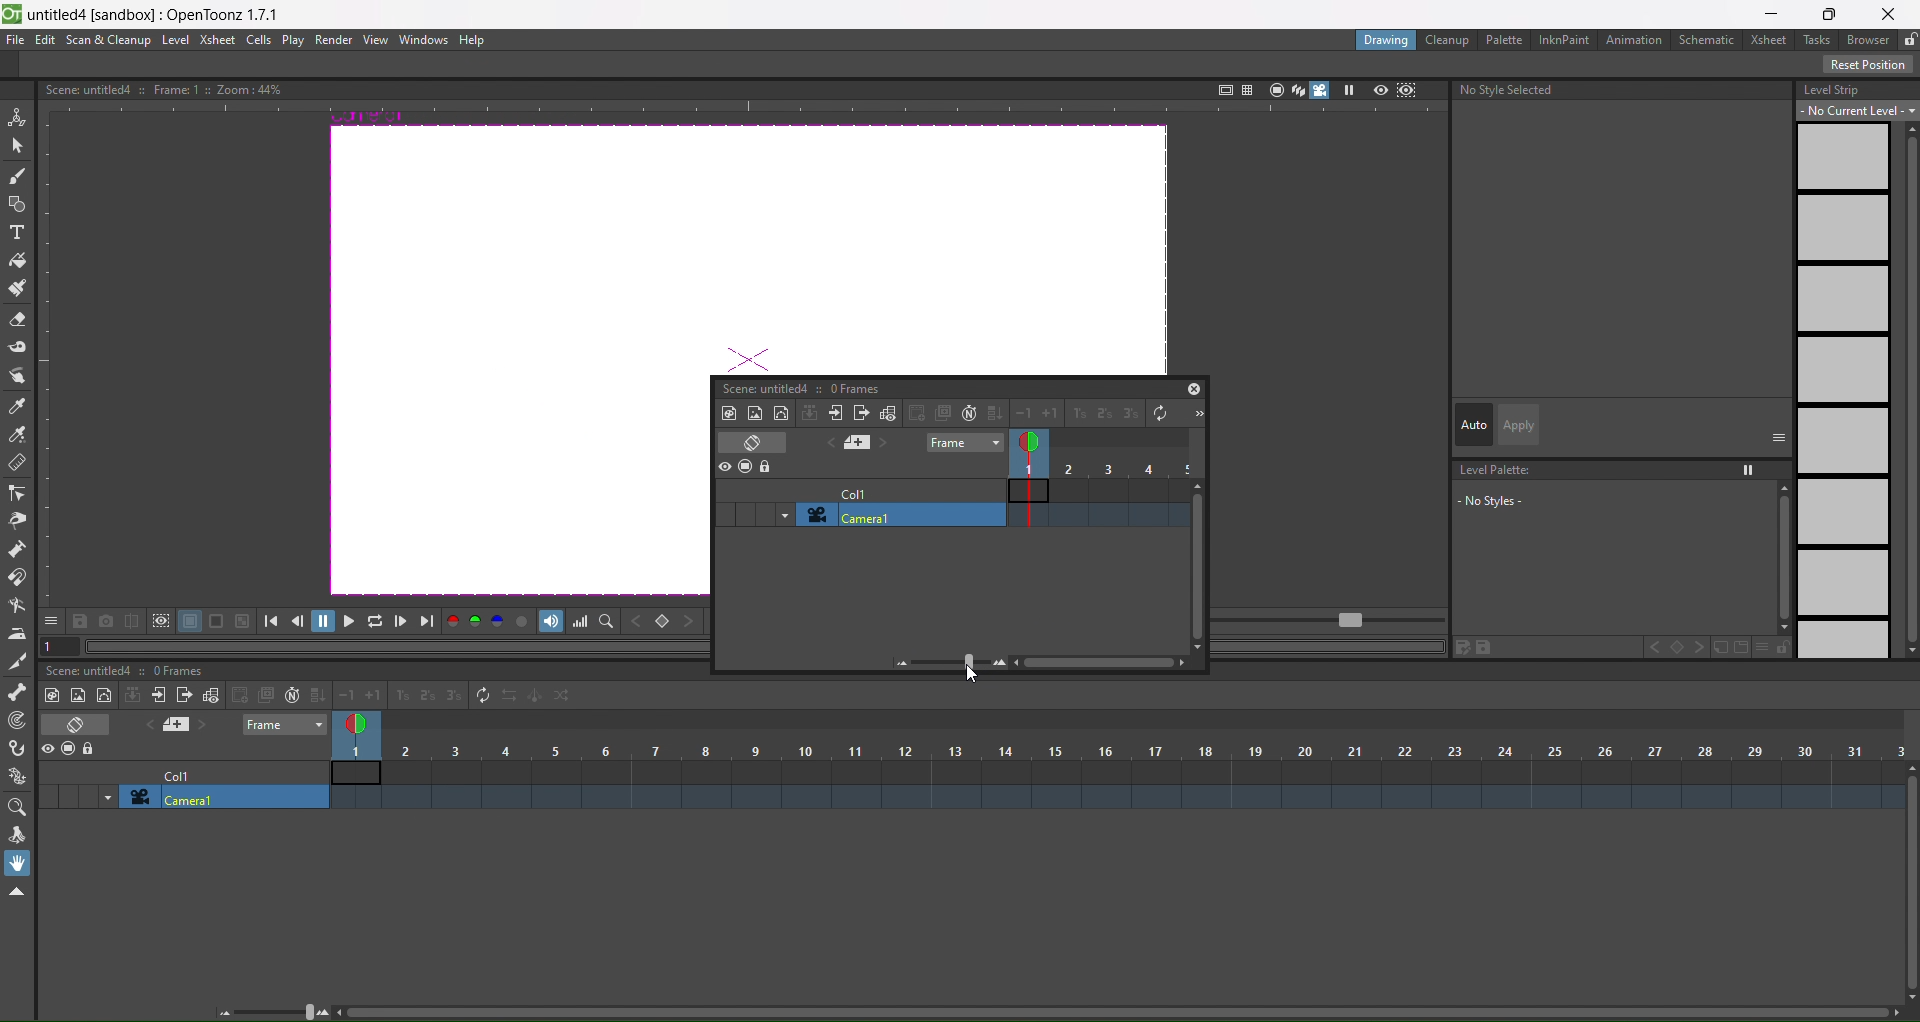 The width and height of the screenshot is (1920, 1022). Describe the element at coordinates (1033, 442) in the screenshot. I see `double click to toggle onion skin` at that location.